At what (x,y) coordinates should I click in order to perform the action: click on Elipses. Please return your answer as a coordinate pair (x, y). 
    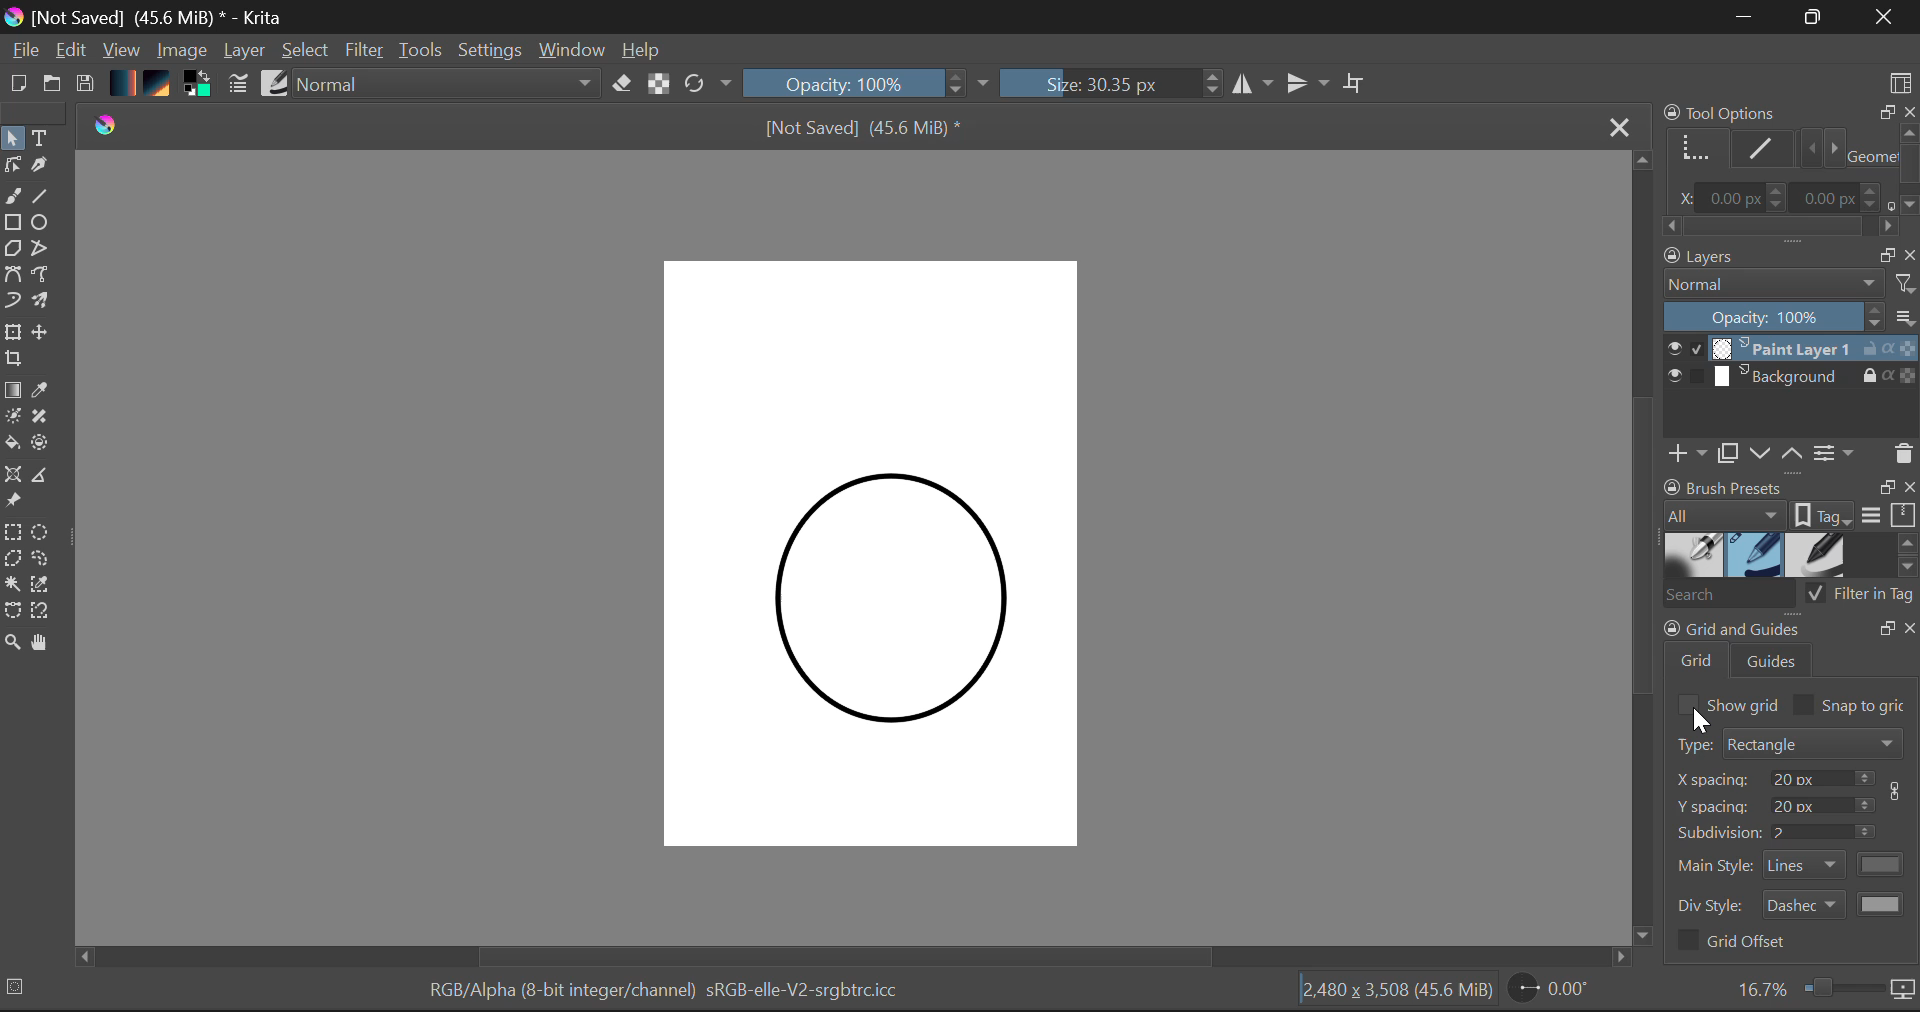
    Looking at the image, I should click on (44, 222).